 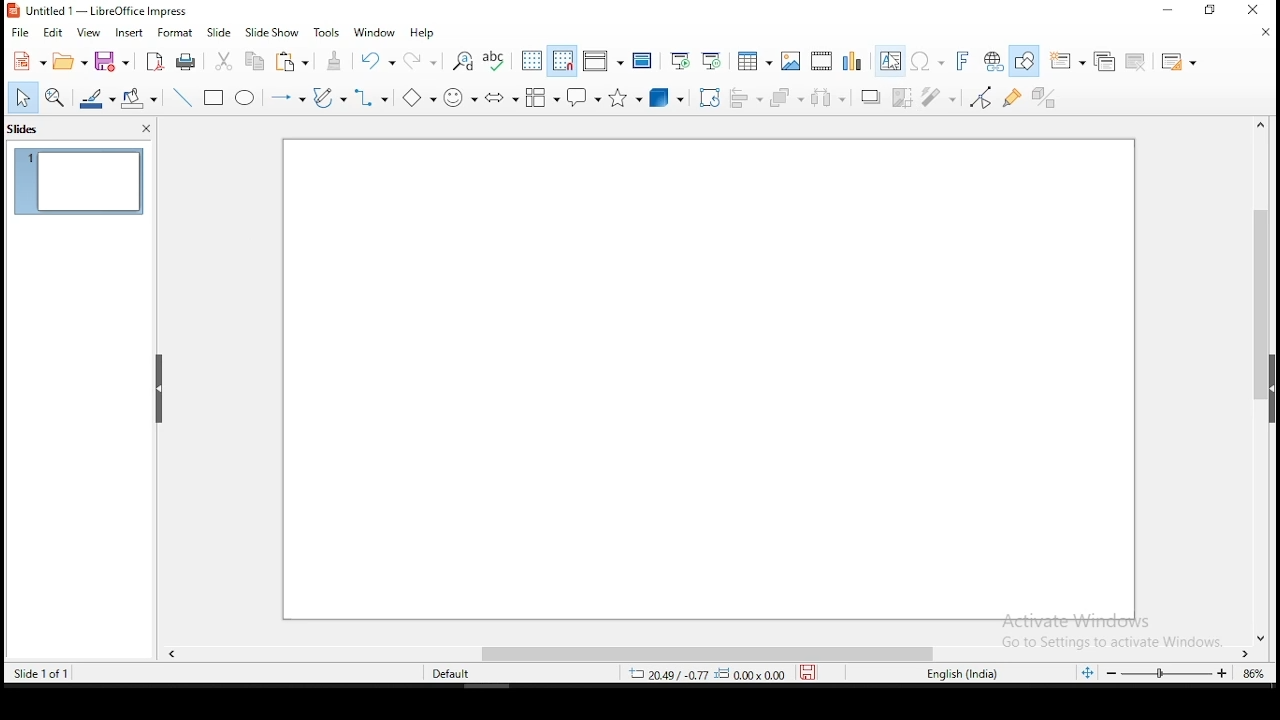 I want to click on format, so click(x=175, y=35).